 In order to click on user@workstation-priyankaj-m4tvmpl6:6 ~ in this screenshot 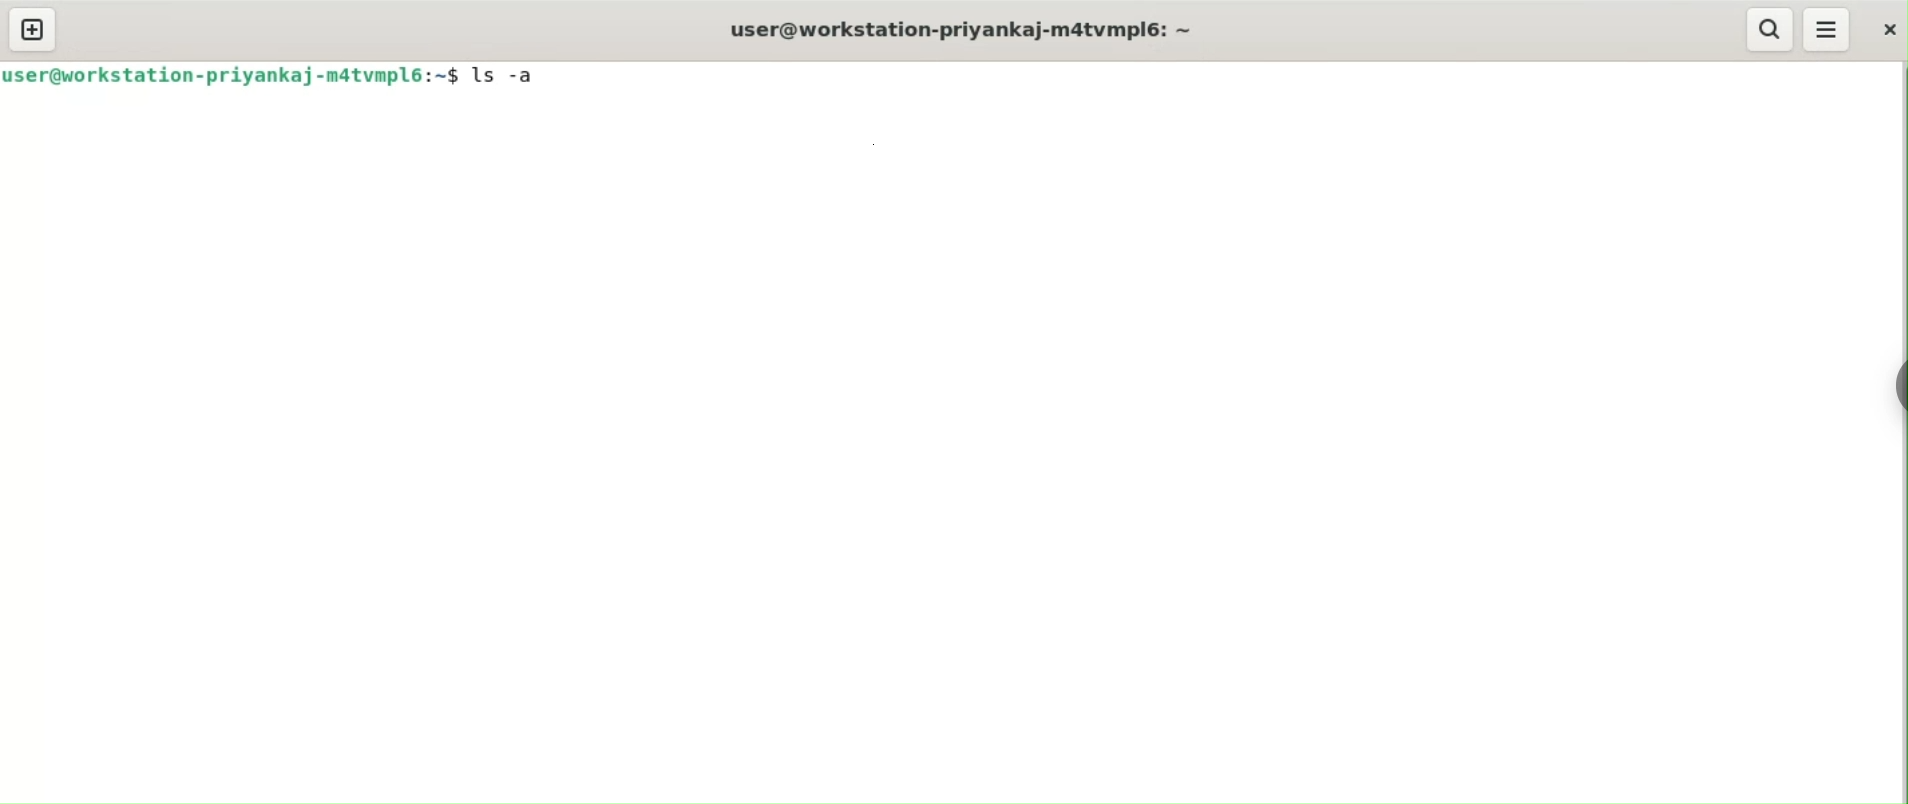, I will do `click(979, 28)`.